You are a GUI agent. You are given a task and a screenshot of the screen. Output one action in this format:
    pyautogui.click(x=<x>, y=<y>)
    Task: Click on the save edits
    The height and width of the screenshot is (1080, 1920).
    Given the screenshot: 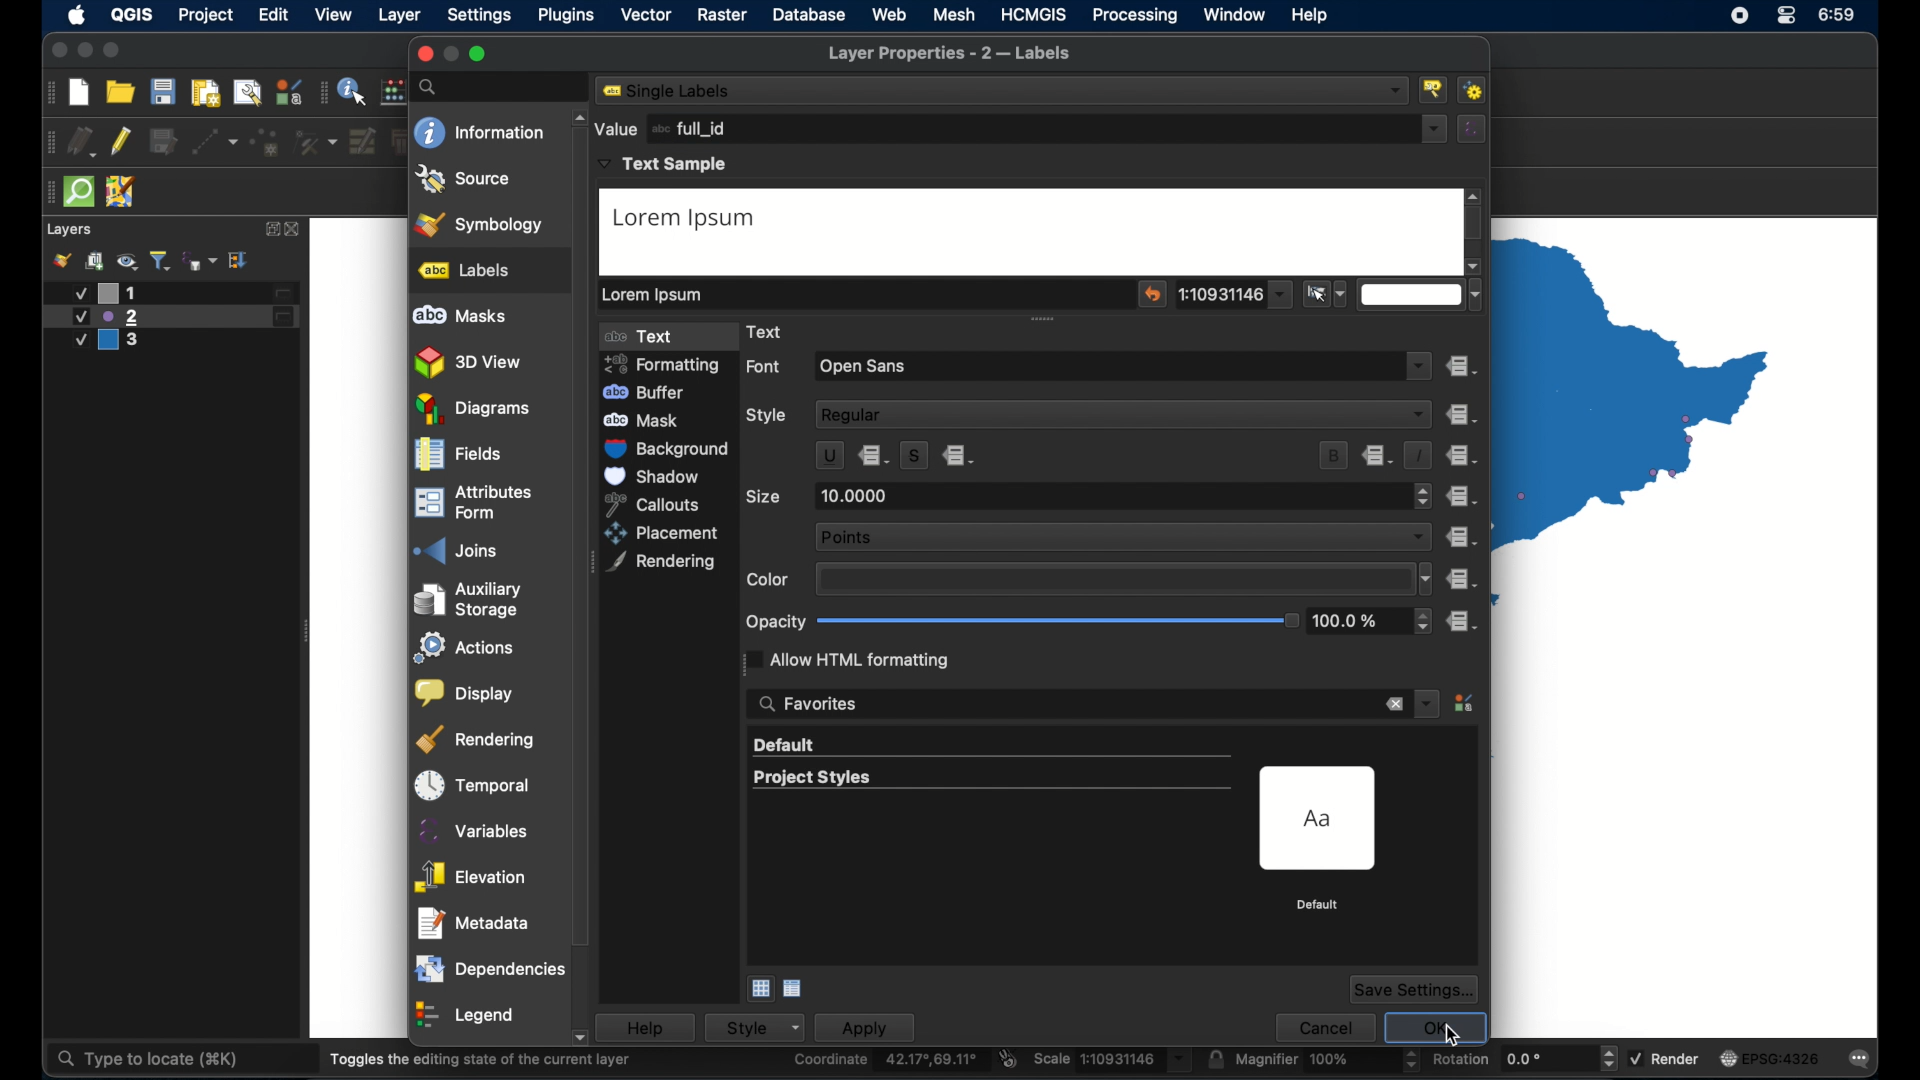 What is the action you would take?
    pyautogui.click(x=163, y=141)
    